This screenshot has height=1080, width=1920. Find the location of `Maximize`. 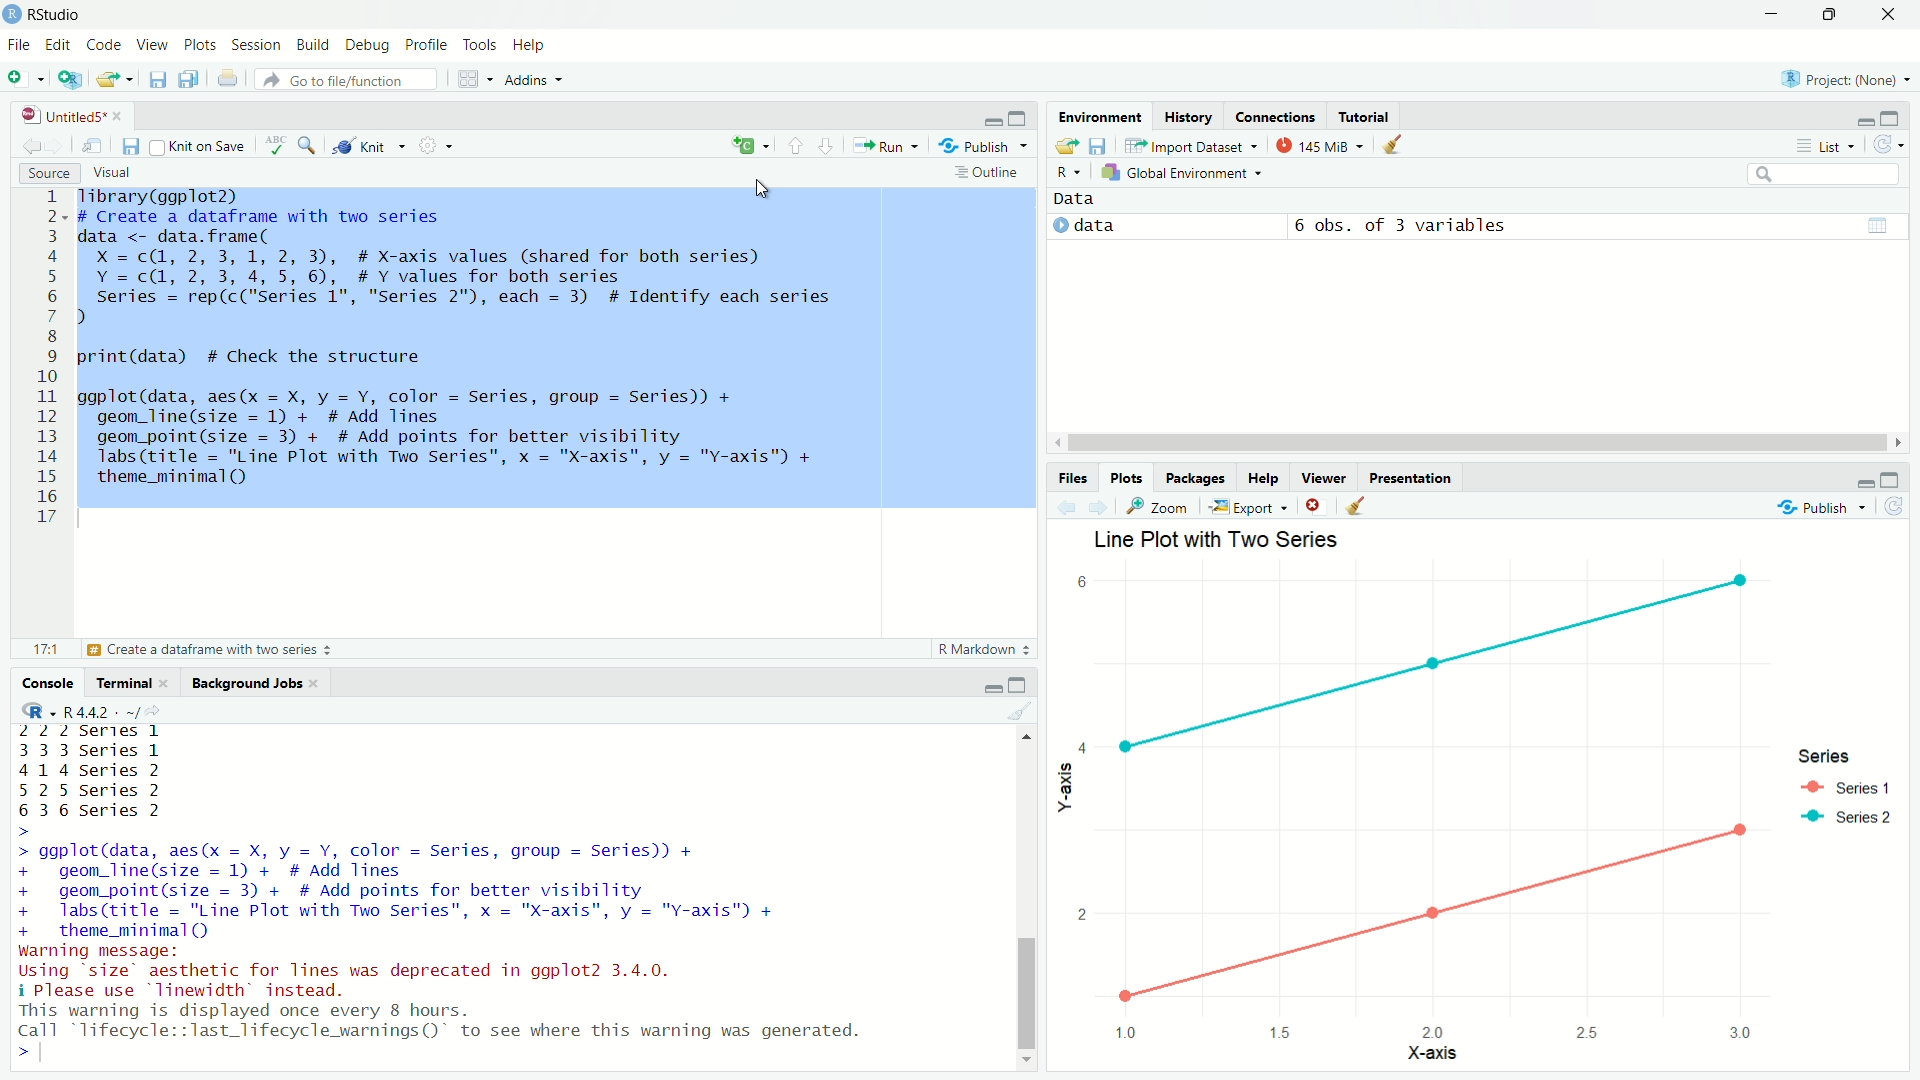

Maximize is located at coordinates (1020, 118).